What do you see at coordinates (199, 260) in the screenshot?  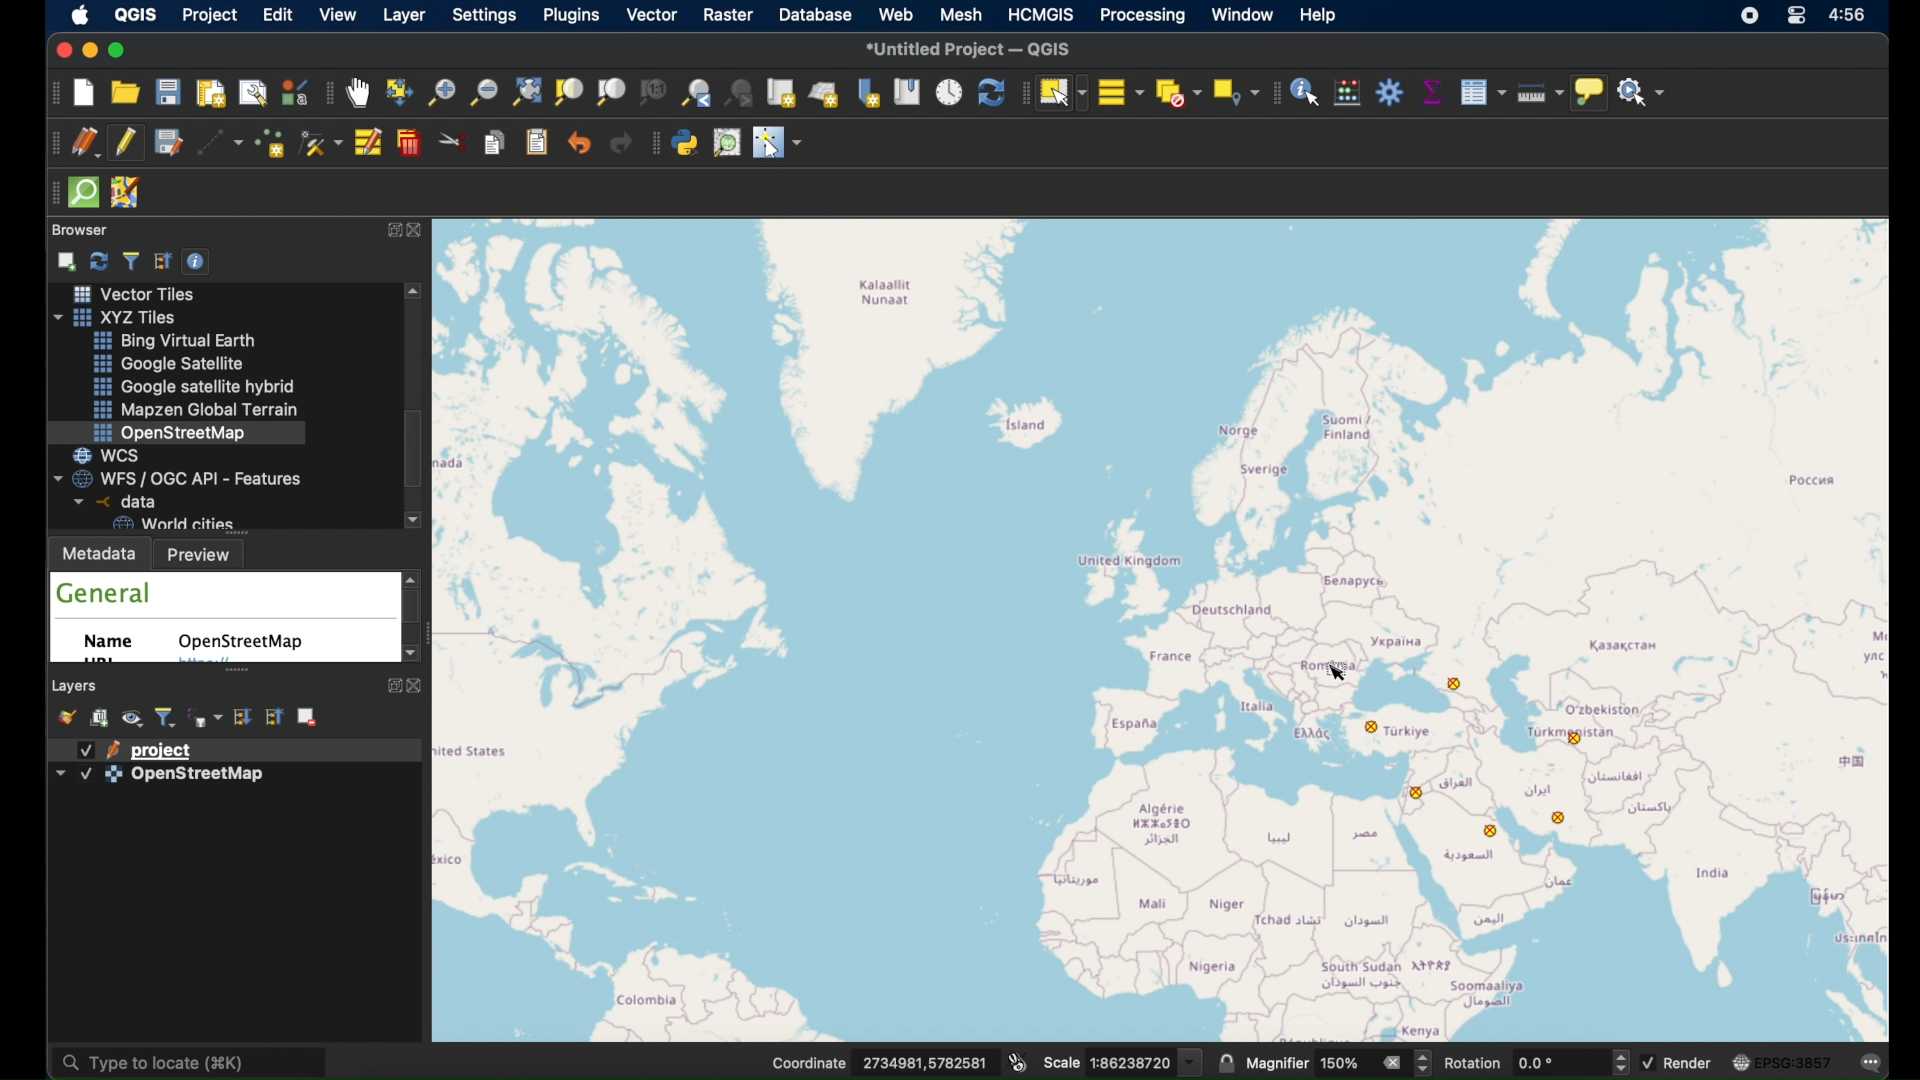 I see `enable/disbale properties widget` at bounding box center [199, 260].